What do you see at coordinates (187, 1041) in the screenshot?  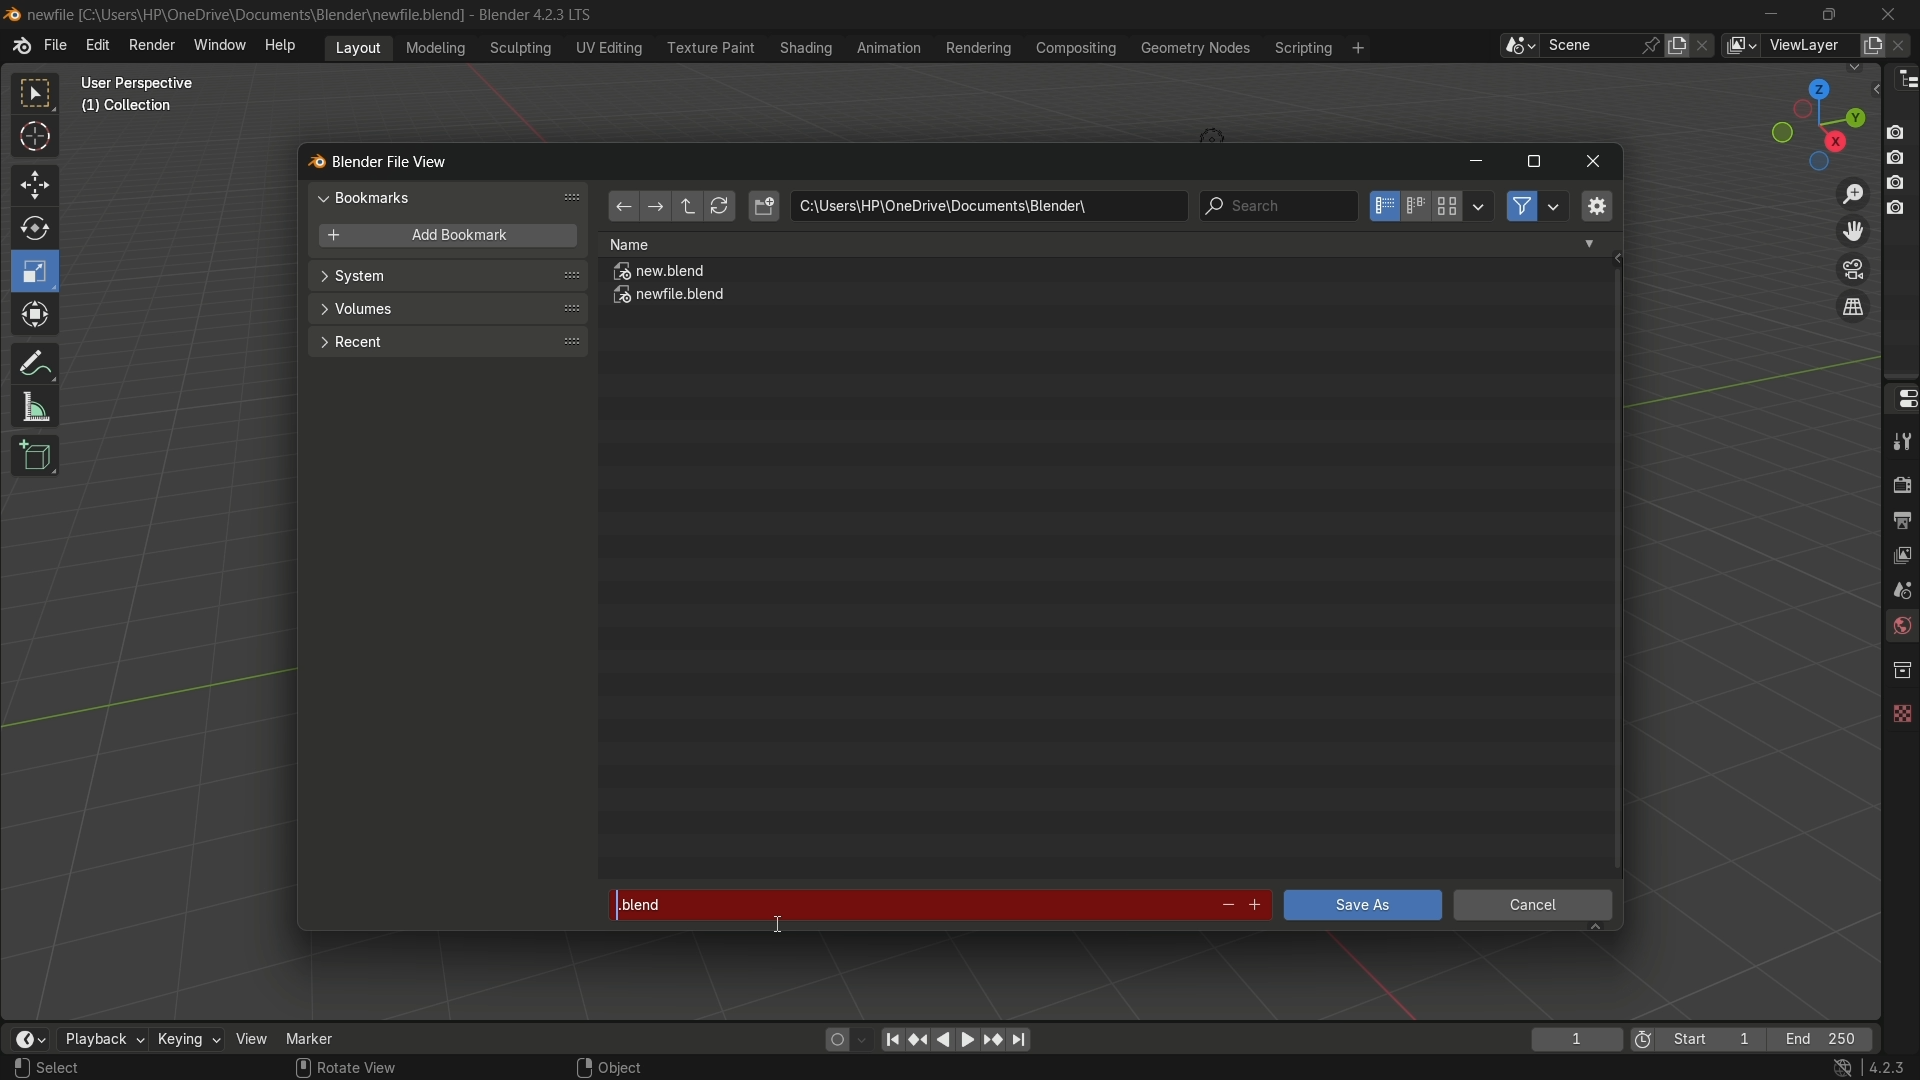 I see `keying` at bounding box center [187, 1041].